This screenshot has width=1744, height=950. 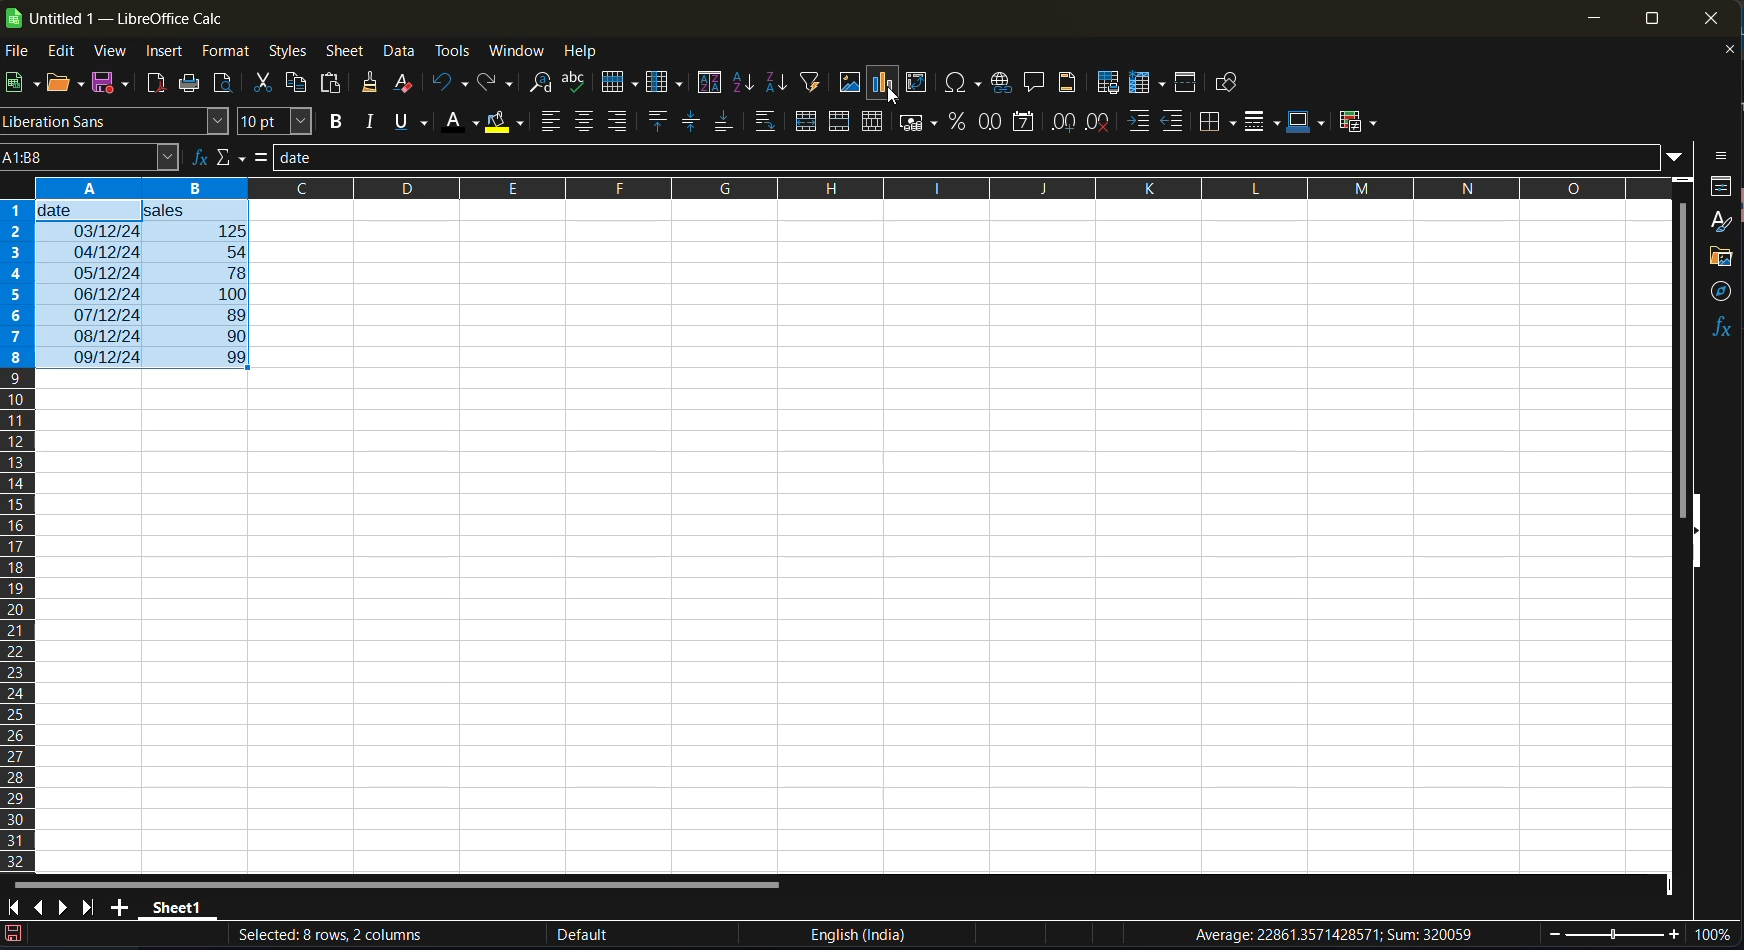 I want to click on scroll to previous sheet, so click(x=39, y=905).